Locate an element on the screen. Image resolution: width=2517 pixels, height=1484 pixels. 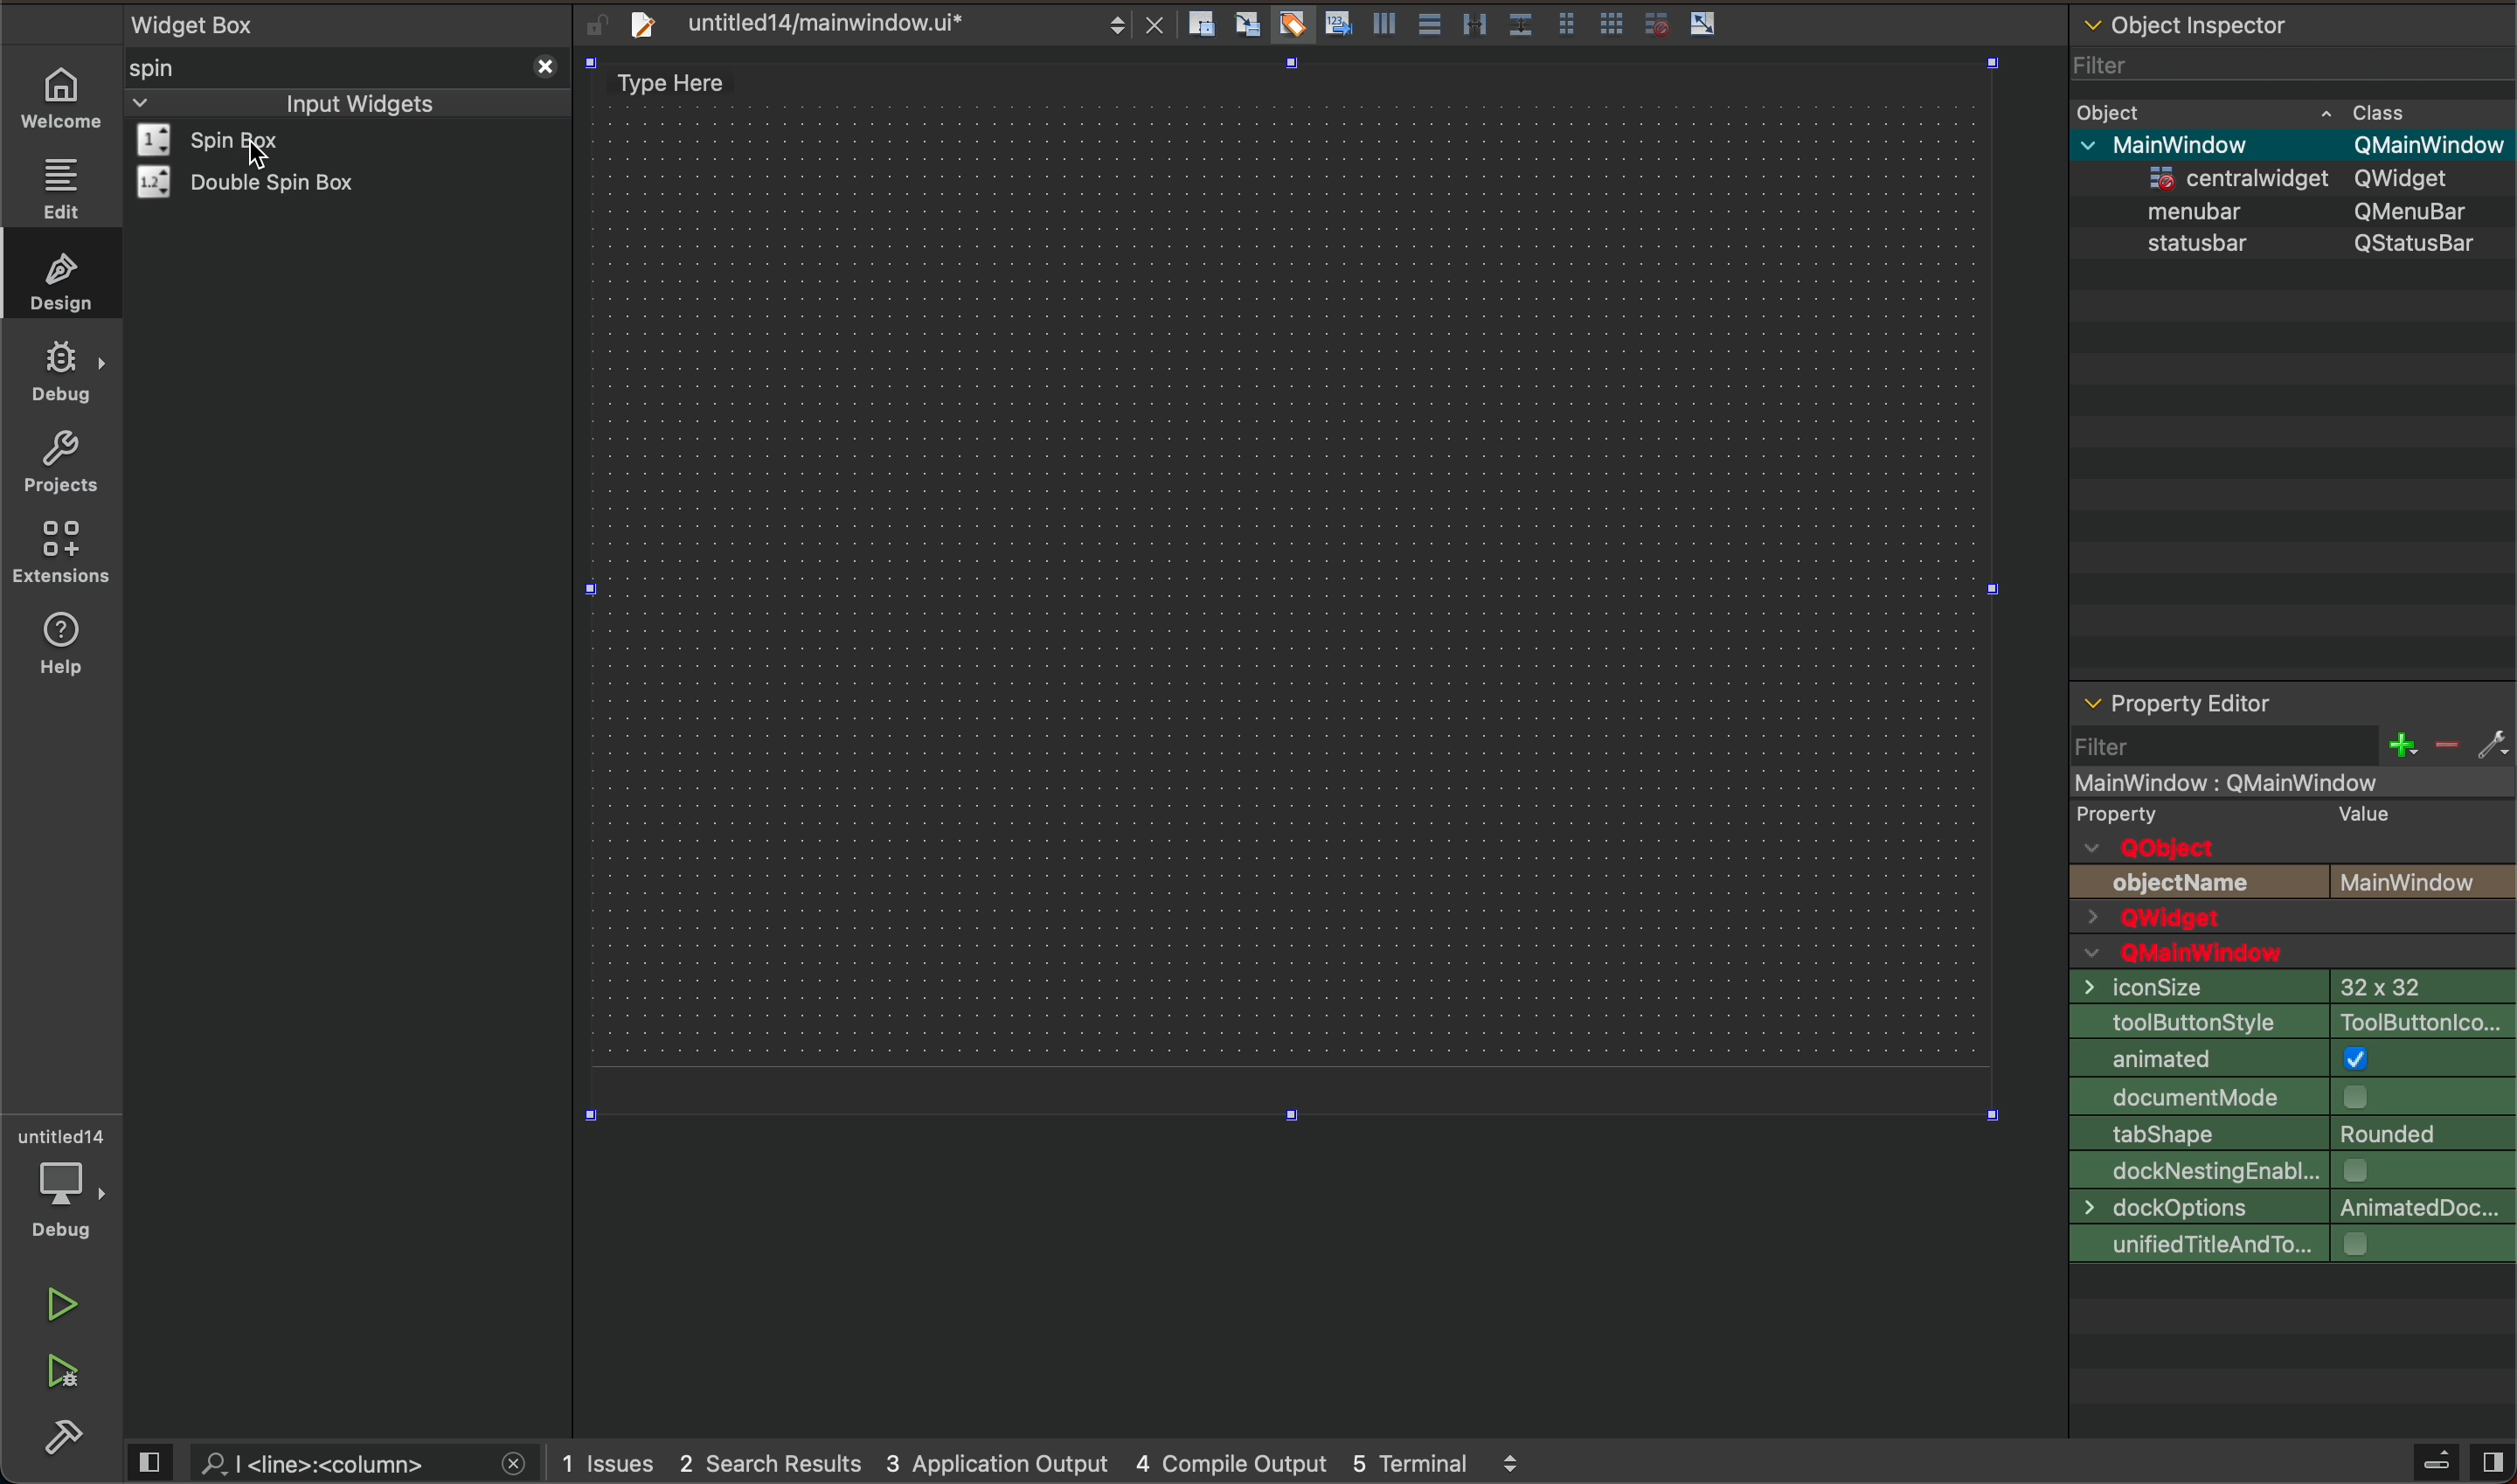
WELCOME is located at coordinates (63, 99).